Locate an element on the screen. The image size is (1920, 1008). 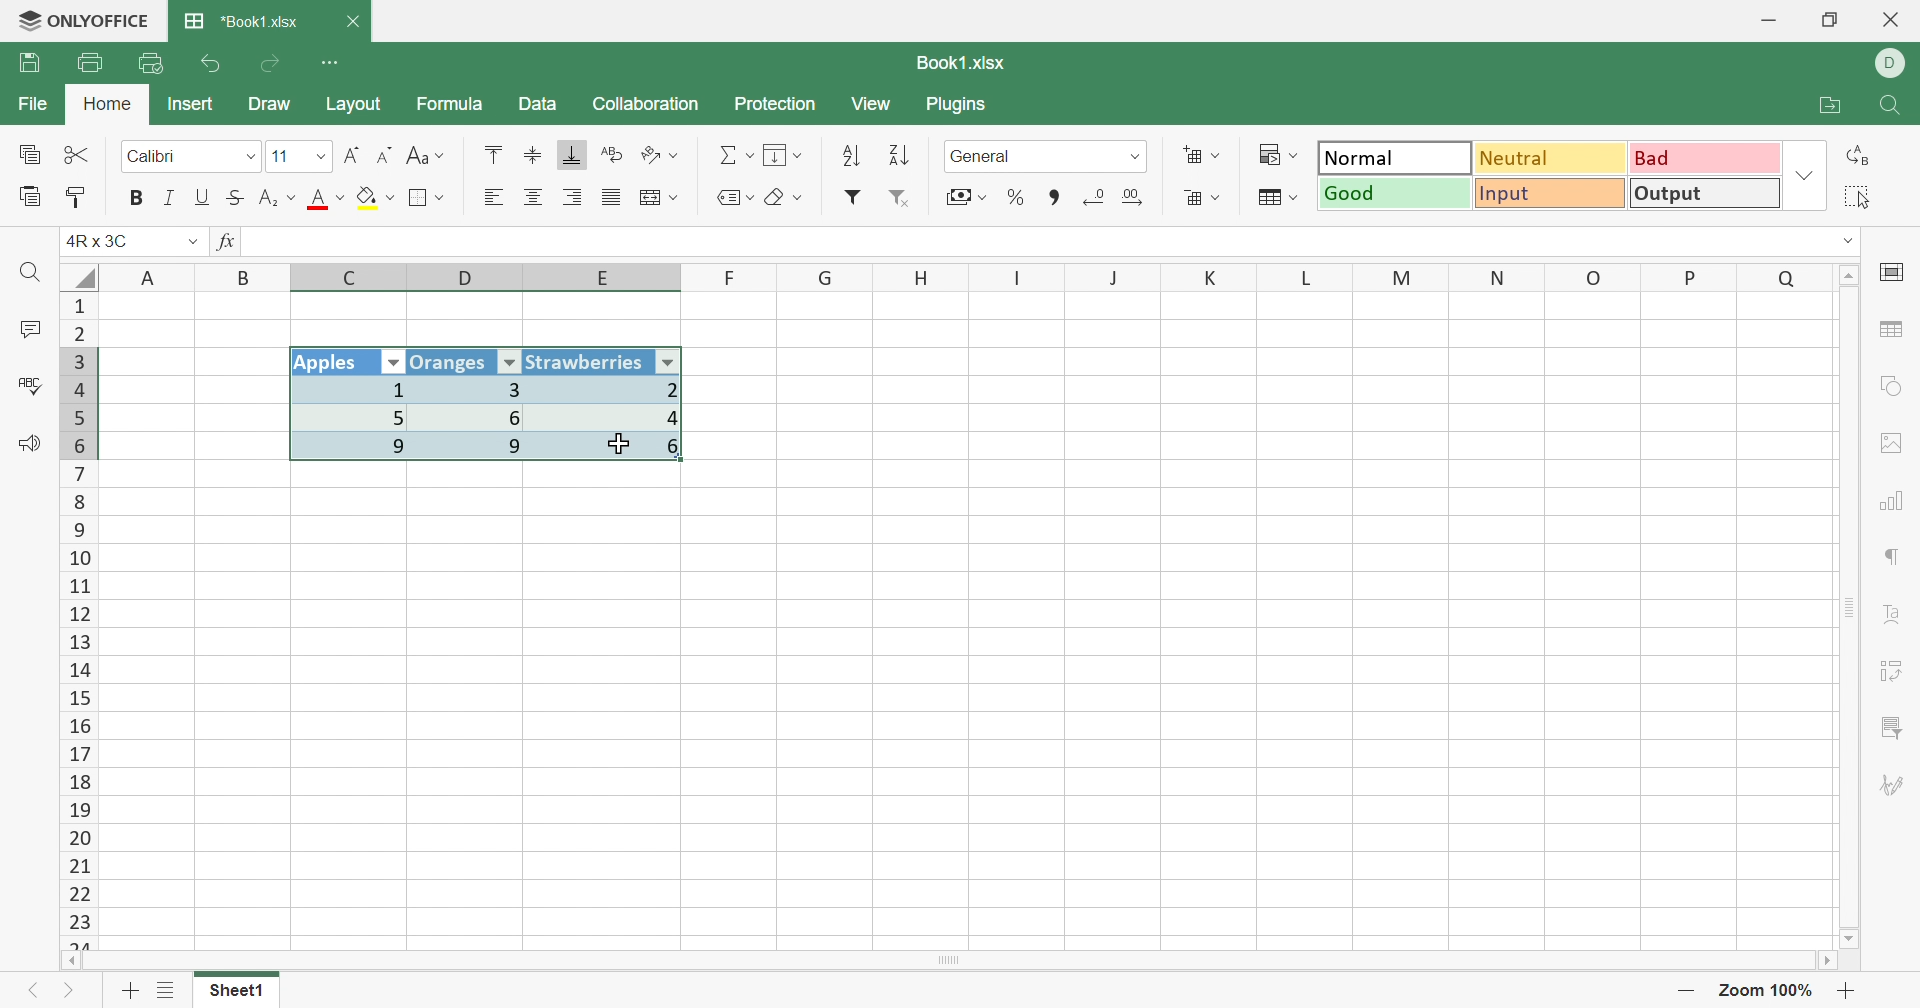
Decrement font size is located at coordinates (385, 156).